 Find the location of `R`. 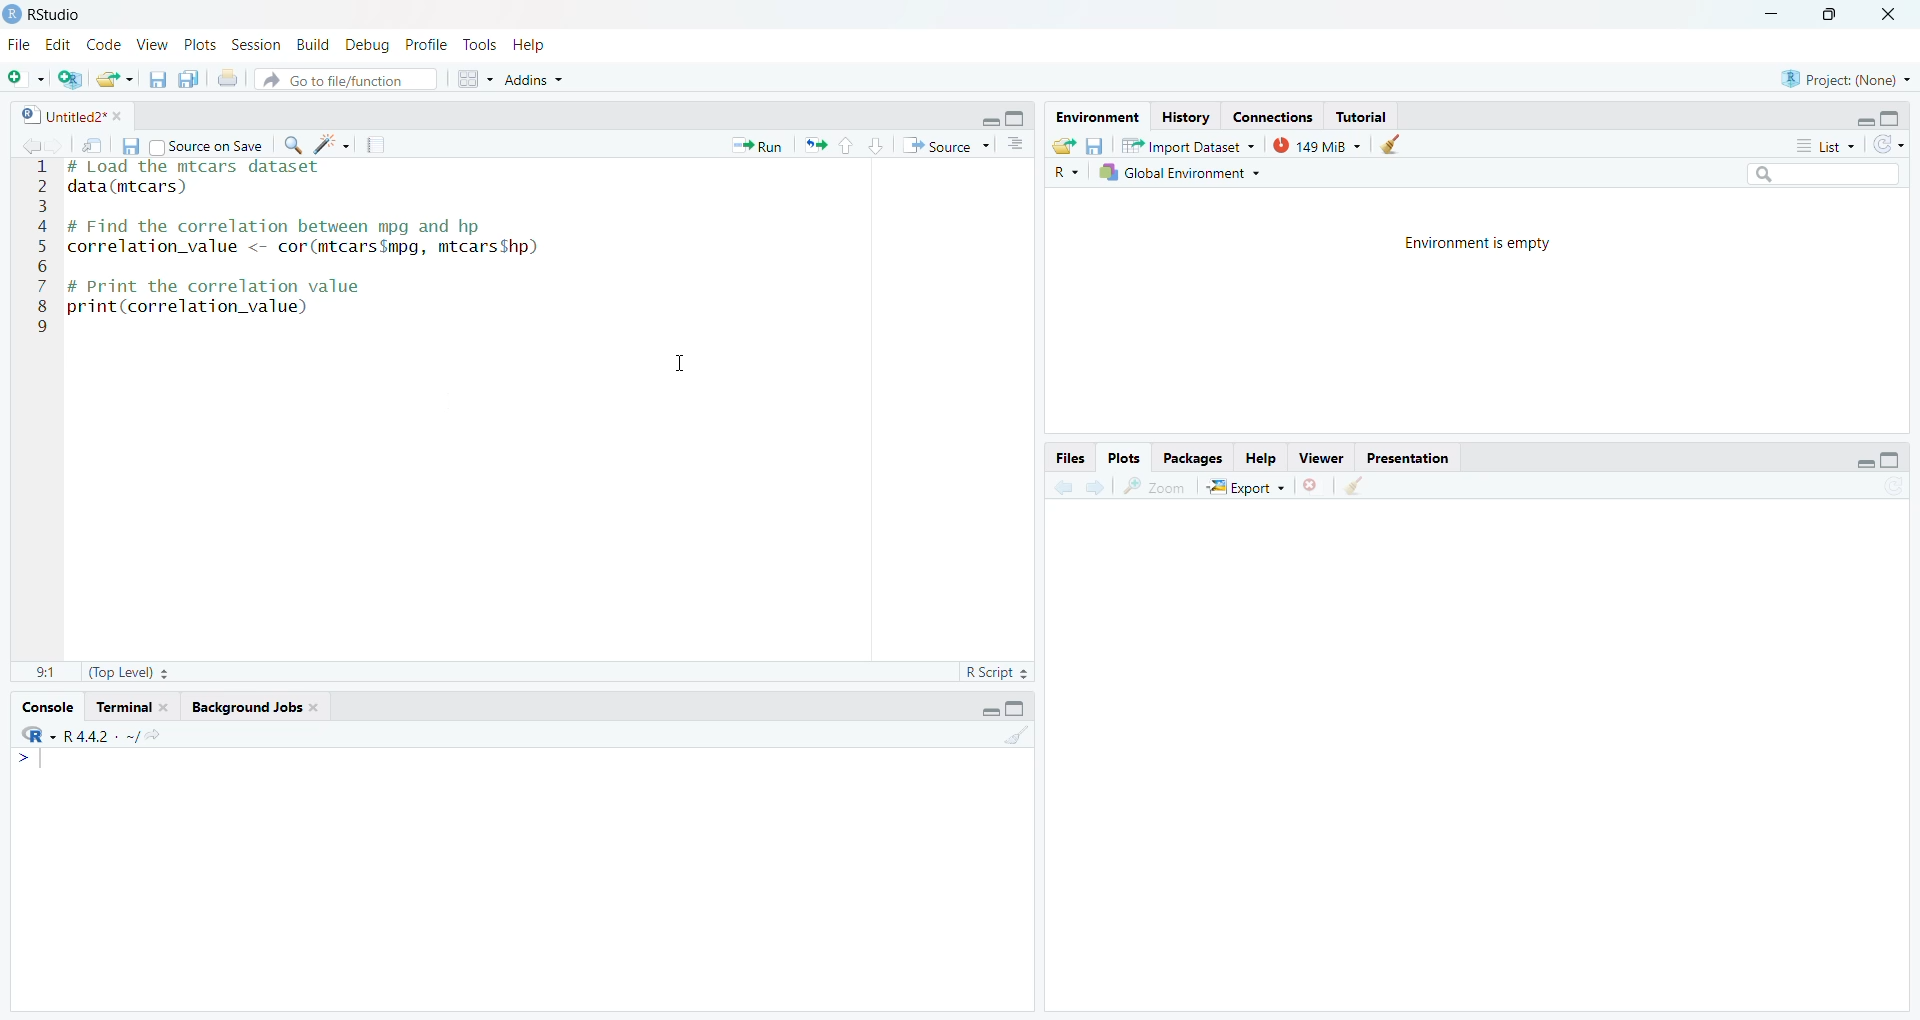

R is located at coordinates (34, 735).